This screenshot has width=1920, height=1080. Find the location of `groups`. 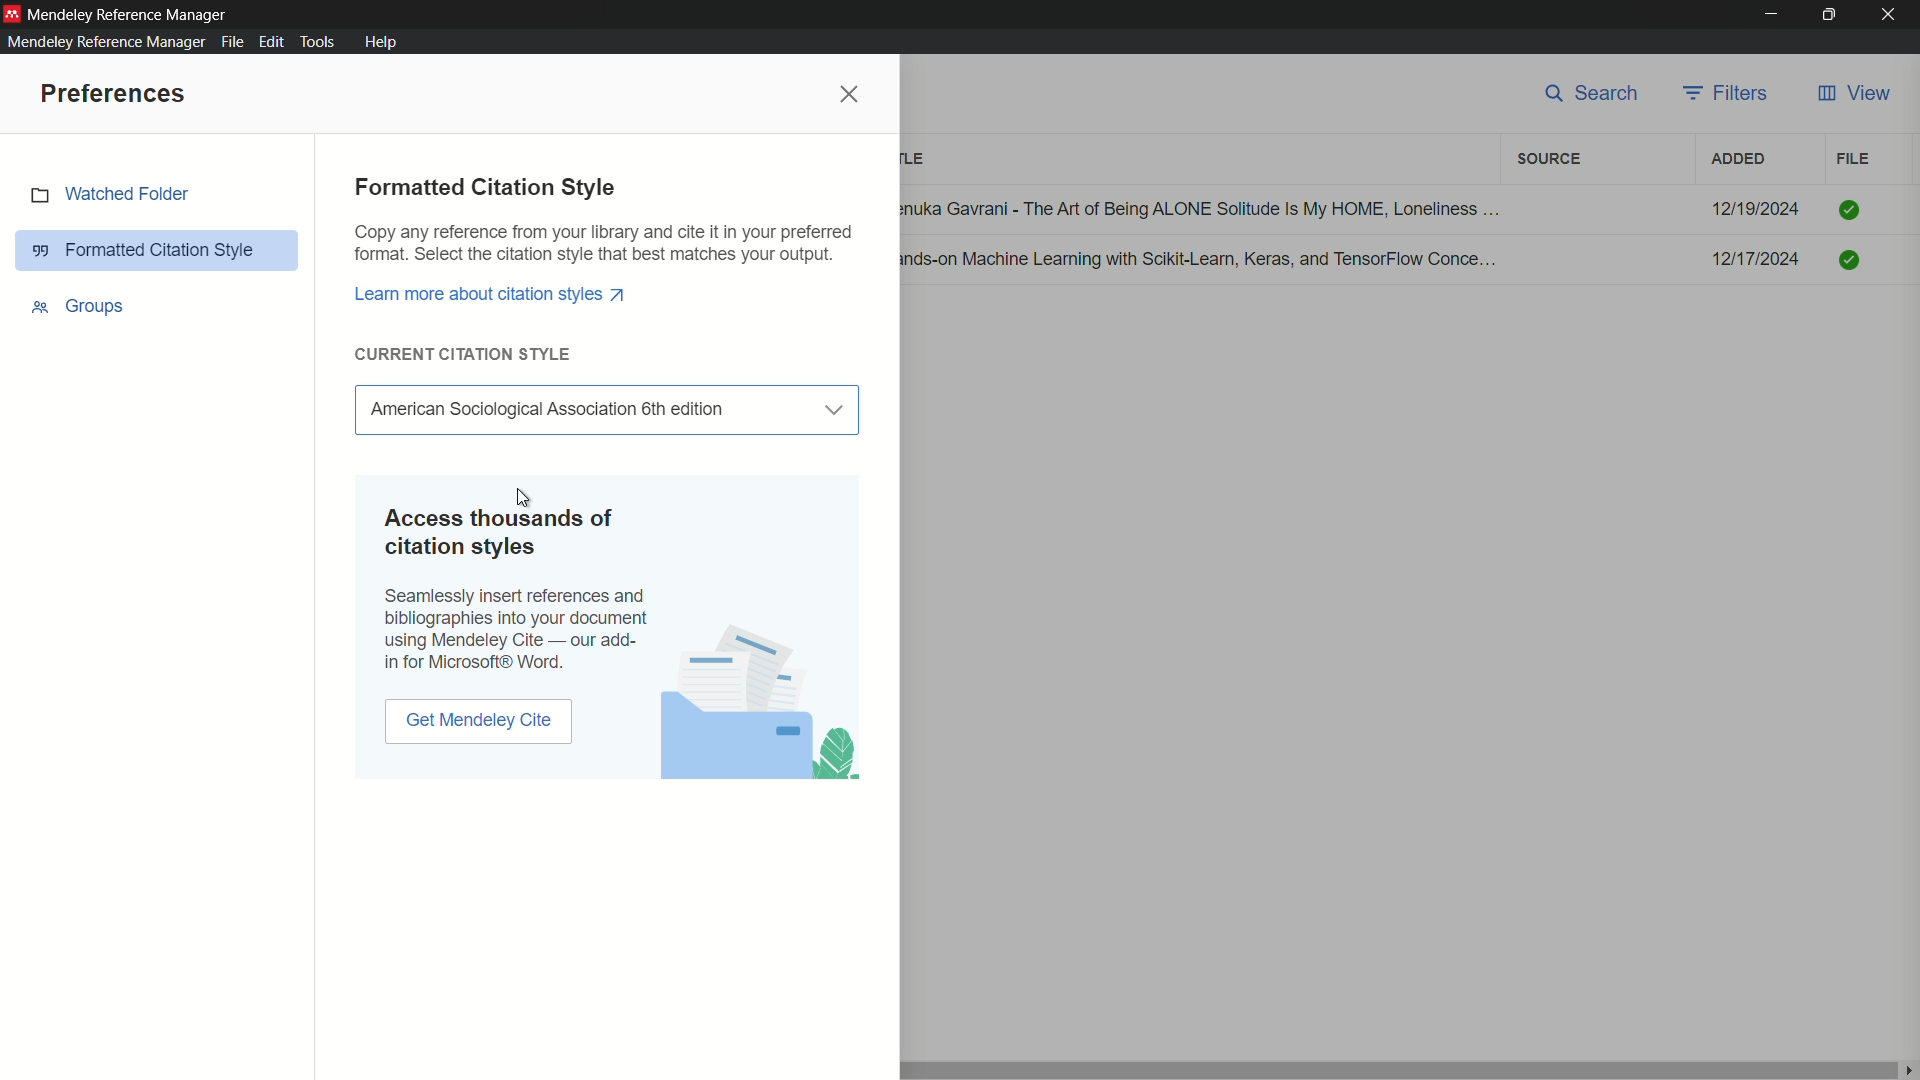

groups is located at coordinates (79, 305).